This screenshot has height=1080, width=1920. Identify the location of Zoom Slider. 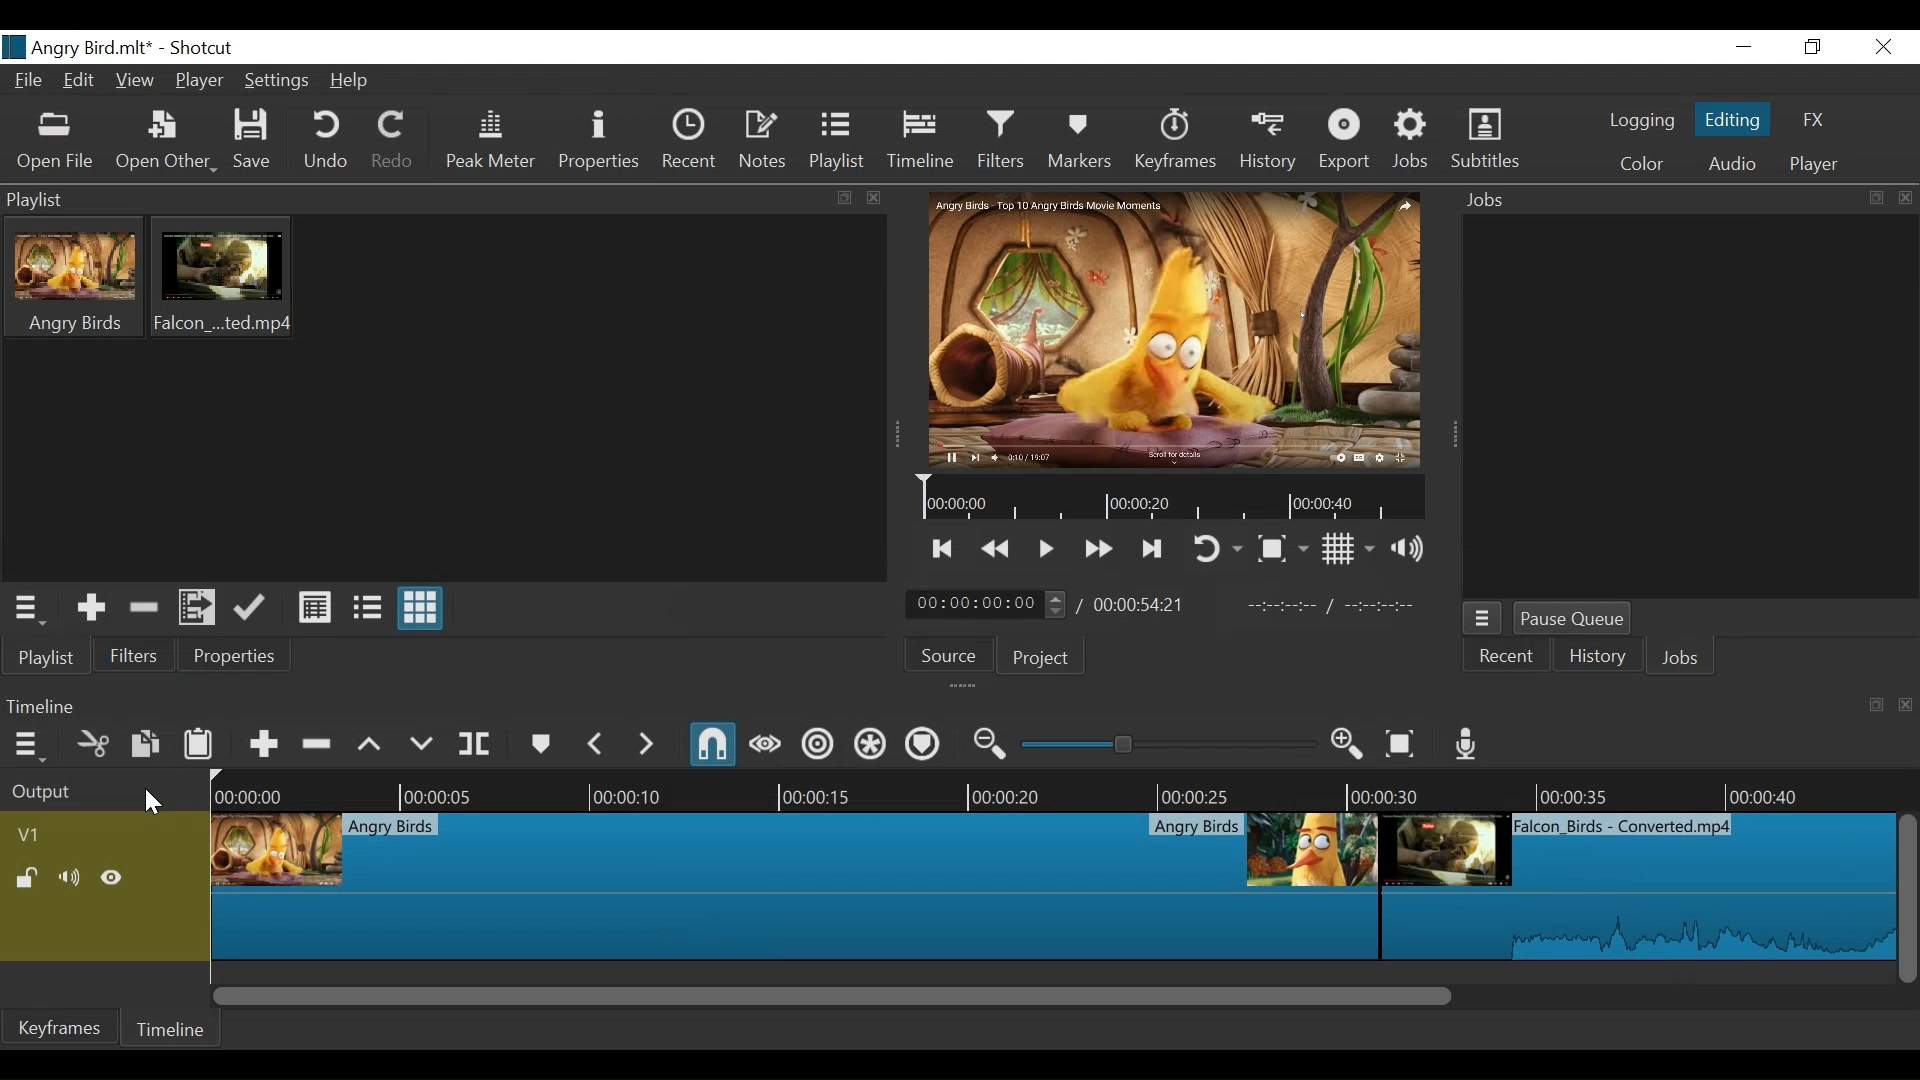
(1171, 744).